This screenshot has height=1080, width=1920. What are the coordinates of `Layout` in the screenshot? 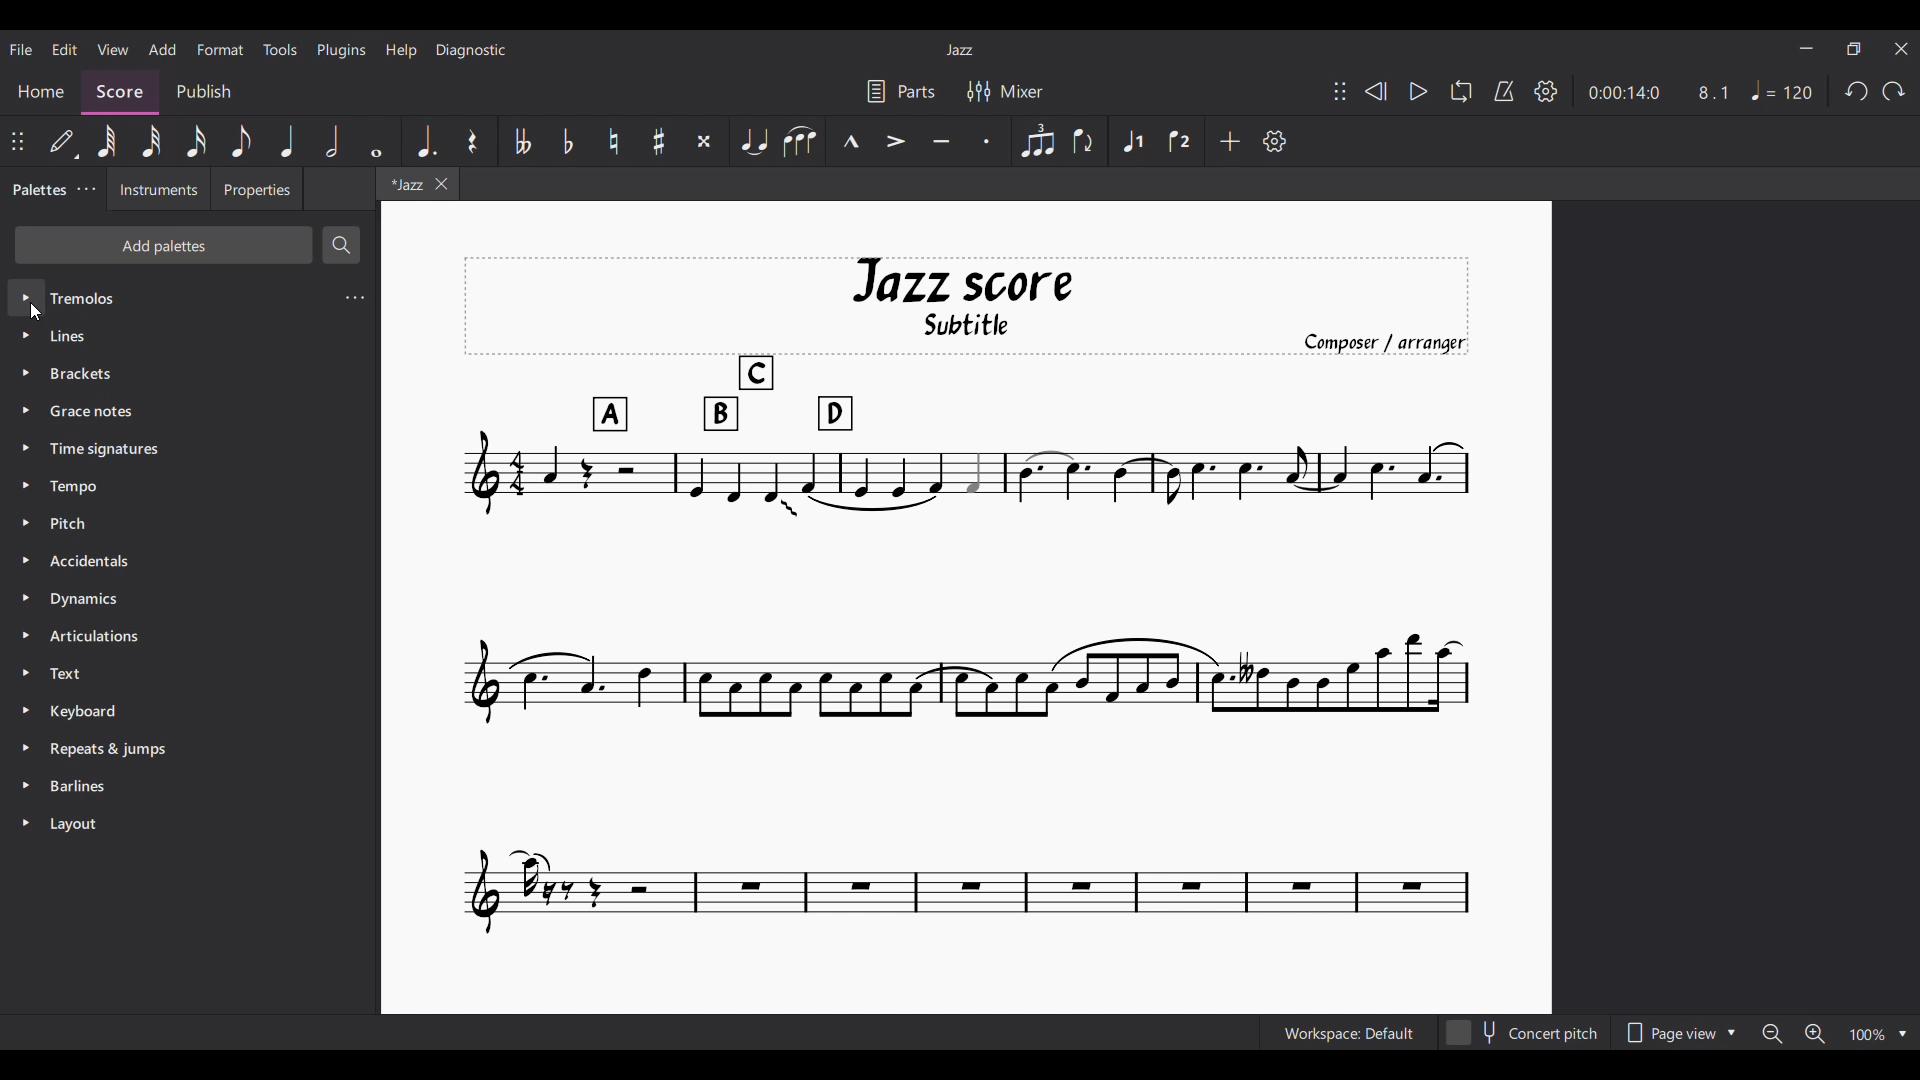 It's located at (189, 824).